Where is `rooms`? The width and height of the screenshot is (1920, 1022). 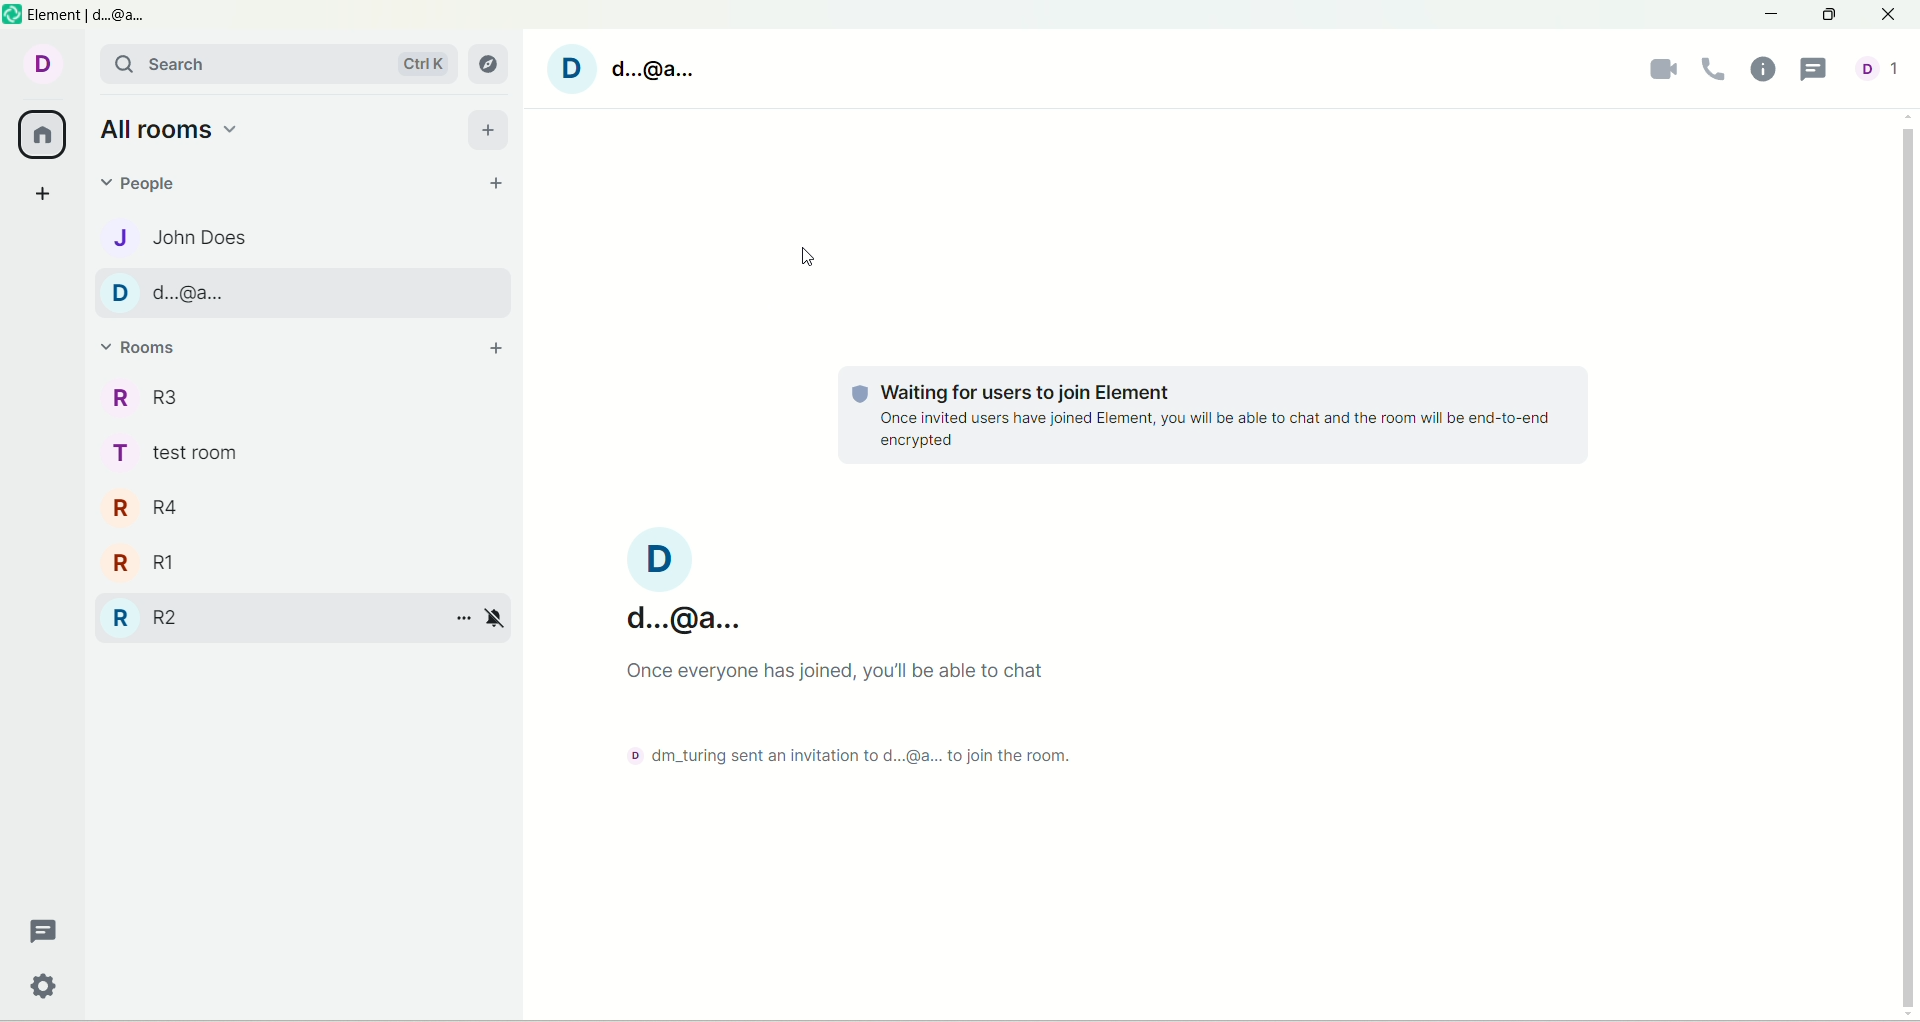 rooms is located at coordinates (149, 345).